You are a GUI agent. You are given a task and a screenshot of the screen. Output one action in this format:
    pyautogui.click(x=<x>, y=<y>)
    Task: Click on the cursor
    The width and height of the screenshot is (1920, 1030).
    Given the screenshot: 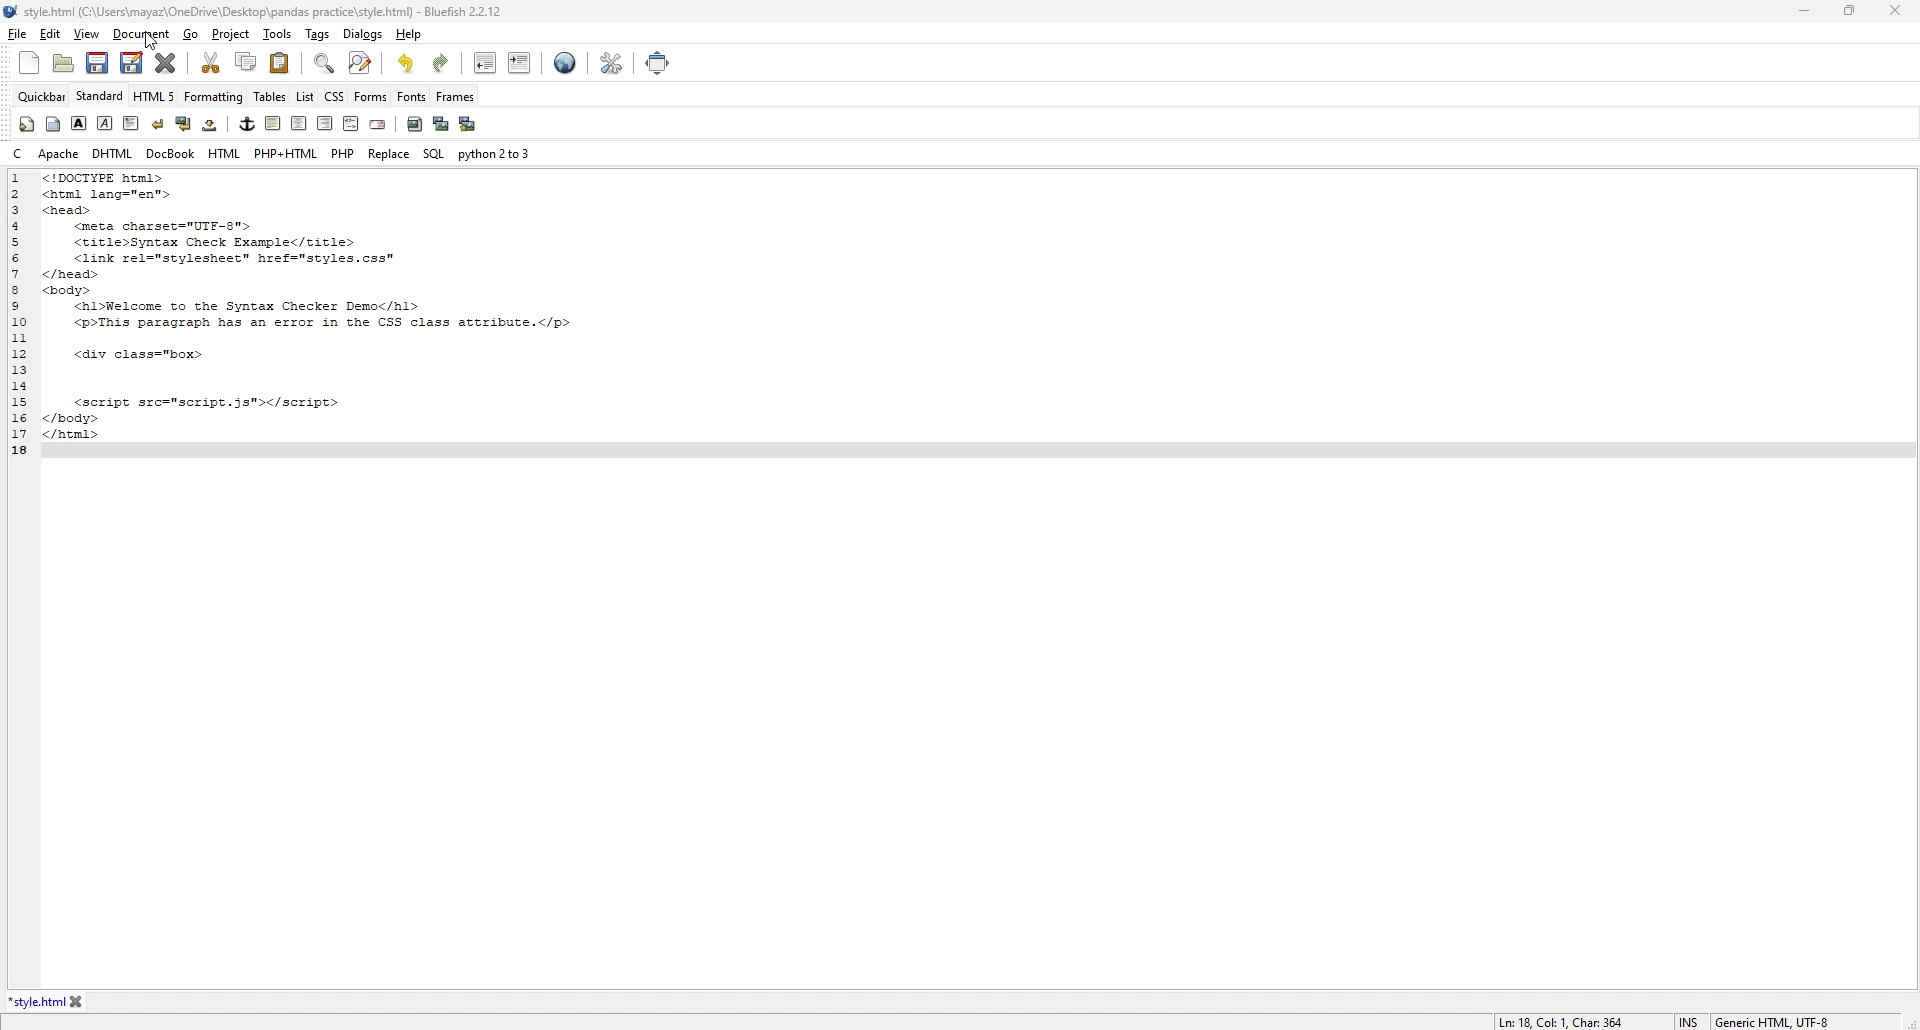 What is the action you would take?
    pyautogui.click(x=156, y=43)
    